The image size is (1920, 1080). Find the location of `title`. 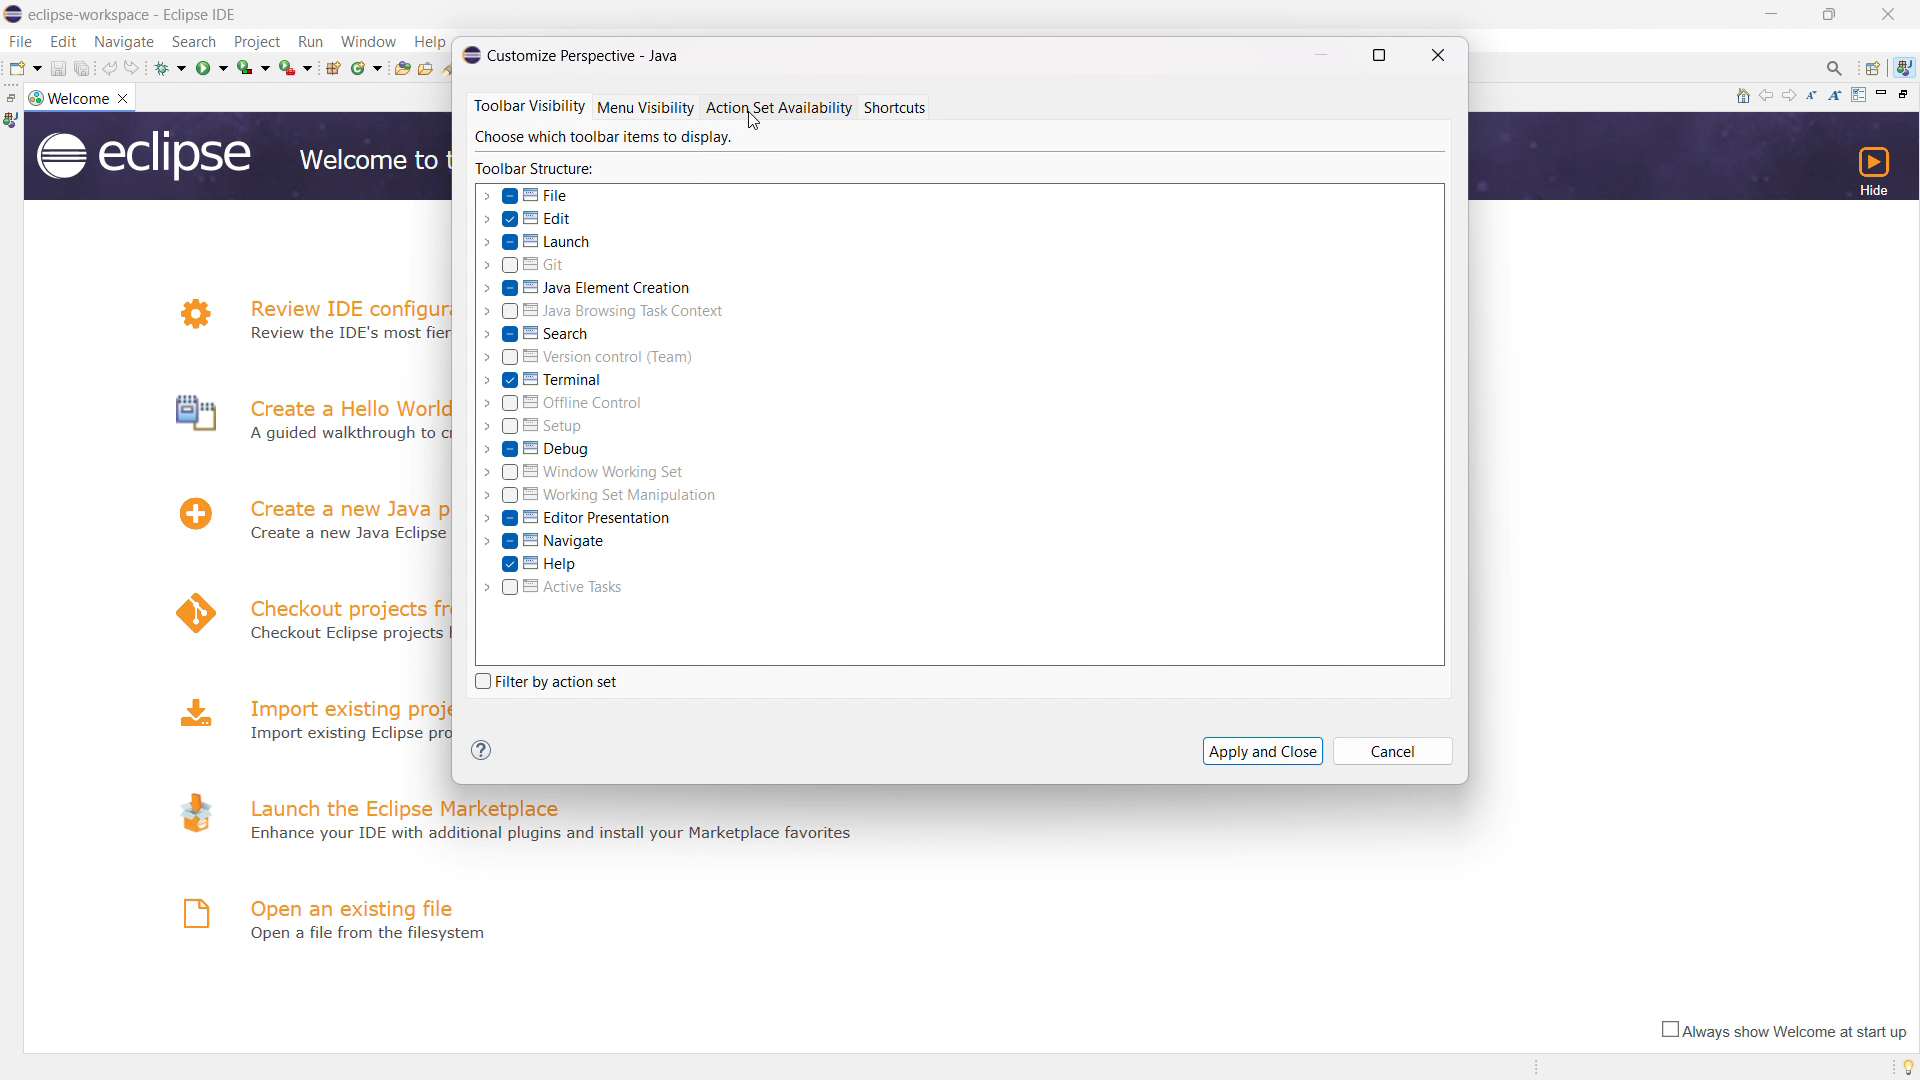

title is located at coordinates (587, 56).